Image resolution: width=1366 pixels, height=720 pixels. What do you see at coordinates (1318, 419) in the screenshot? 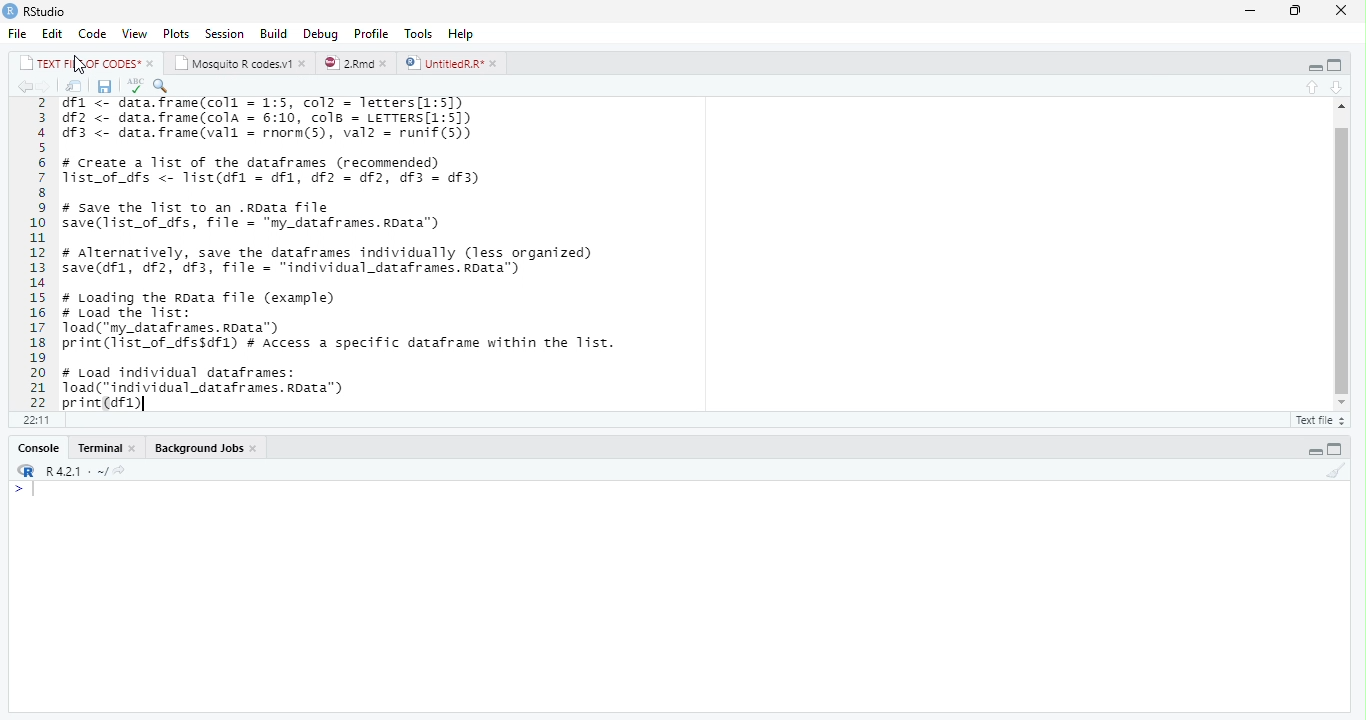
I see `R Script` at bounding box center [1318, 419].